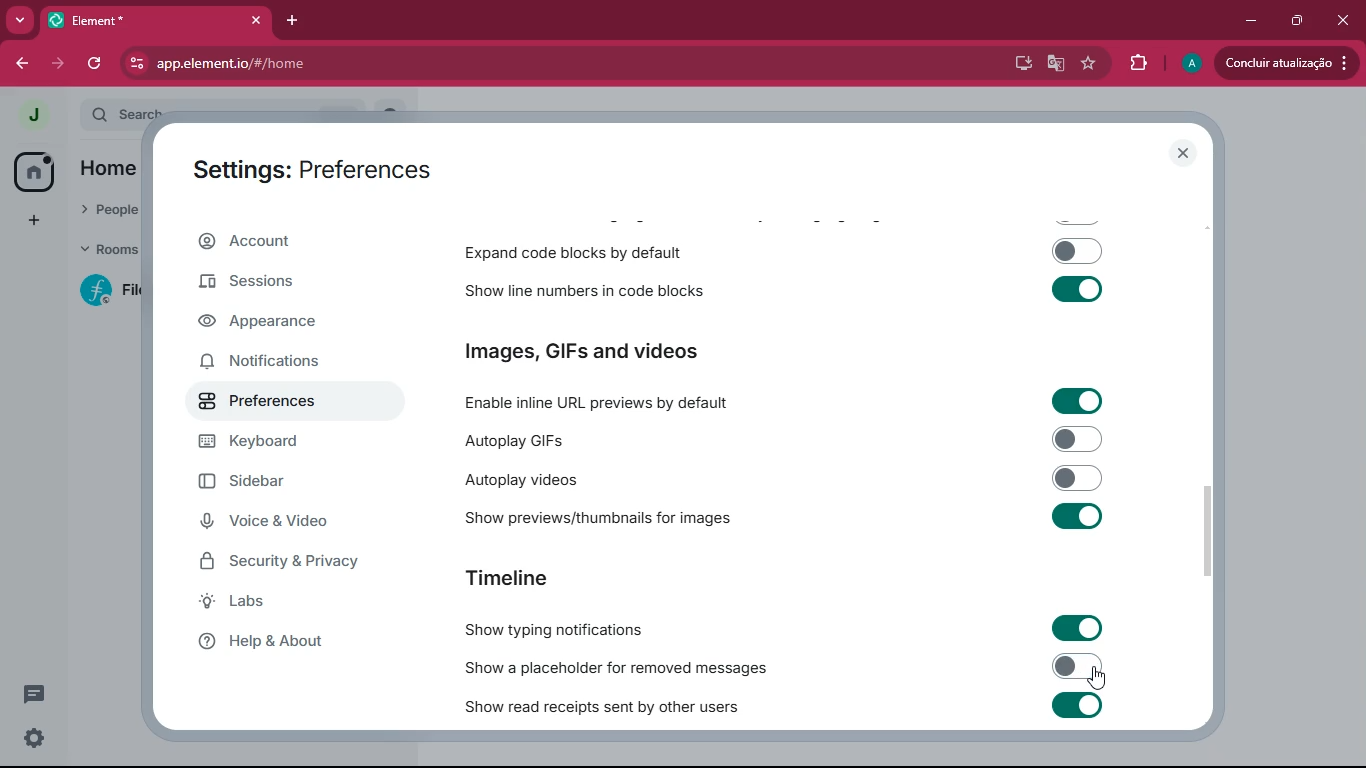 This screenshot has width=1366, height=768. What do you see at coordinates (34, 737) in the screenshot?
I see `quick settings` at bounding box center [34, 737].